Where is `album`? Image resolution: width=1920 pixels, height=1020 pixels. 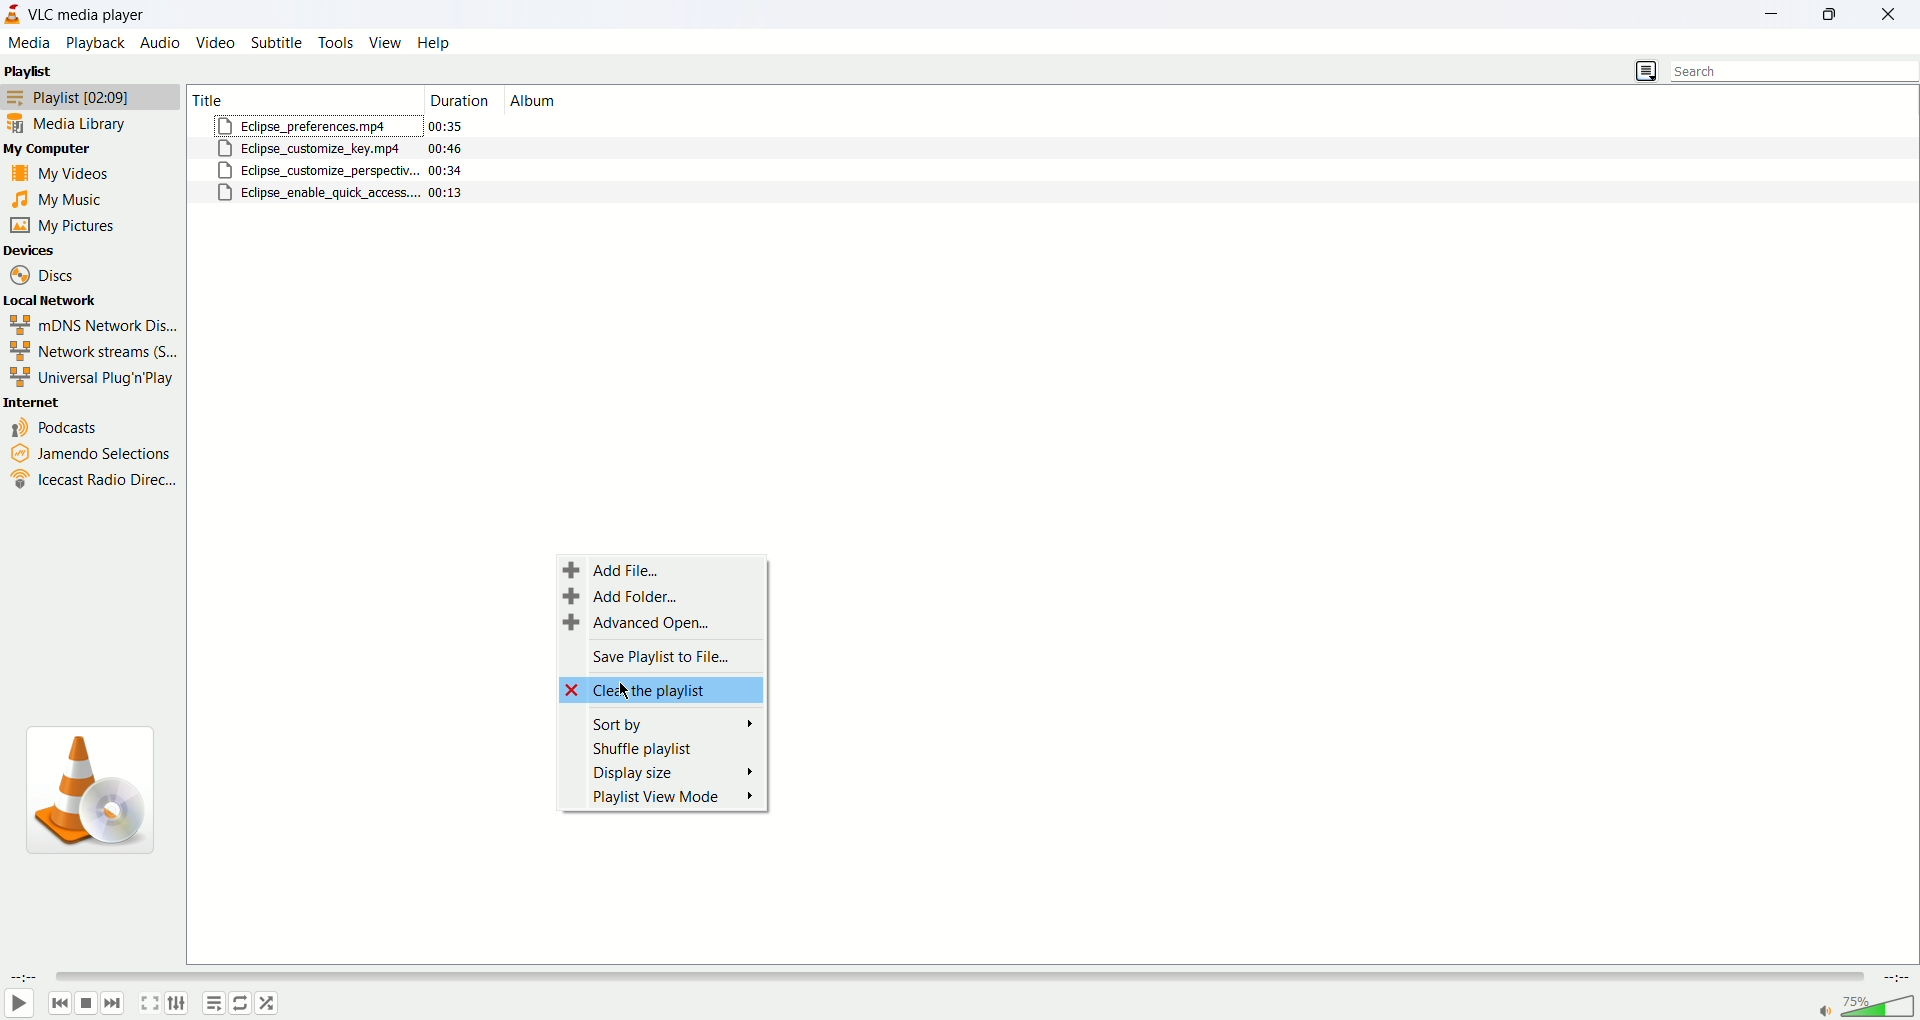 album is located at coordinates (541, 98).